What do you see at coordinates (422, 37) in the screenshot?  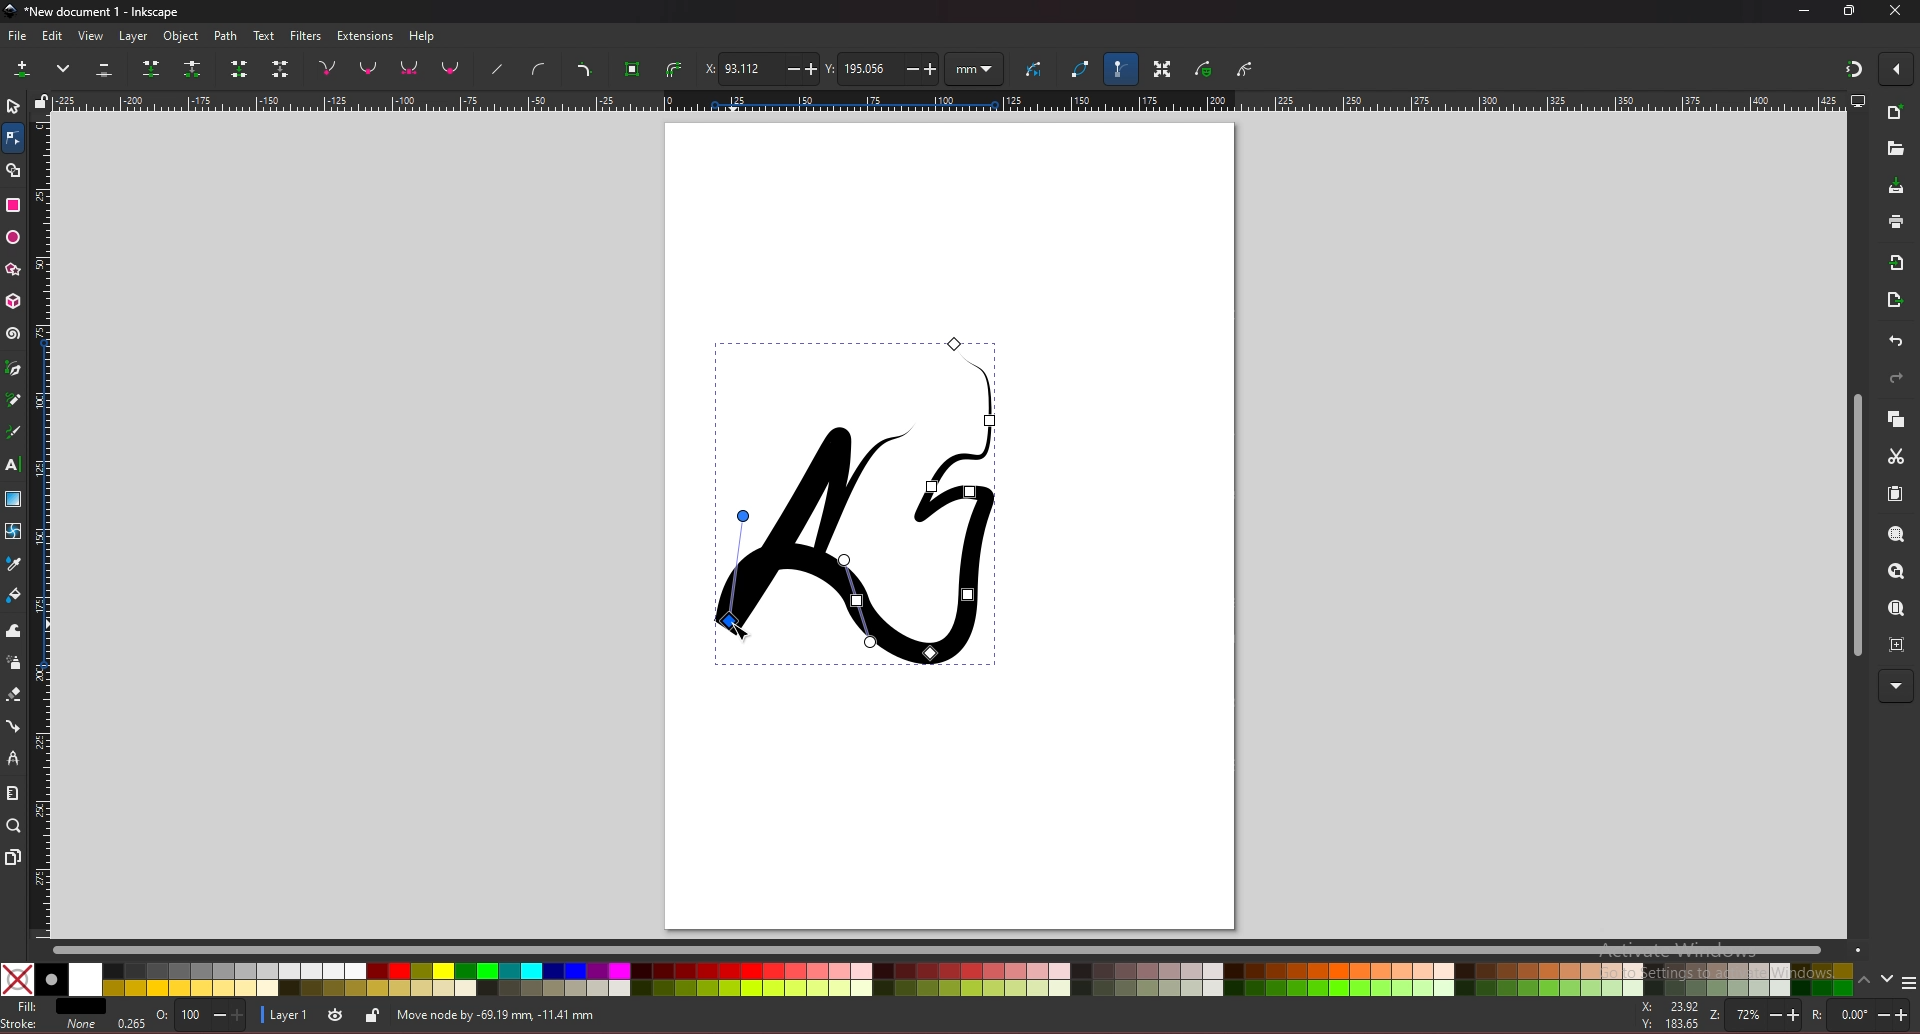 I see `help` at bounding box center [422, 37].